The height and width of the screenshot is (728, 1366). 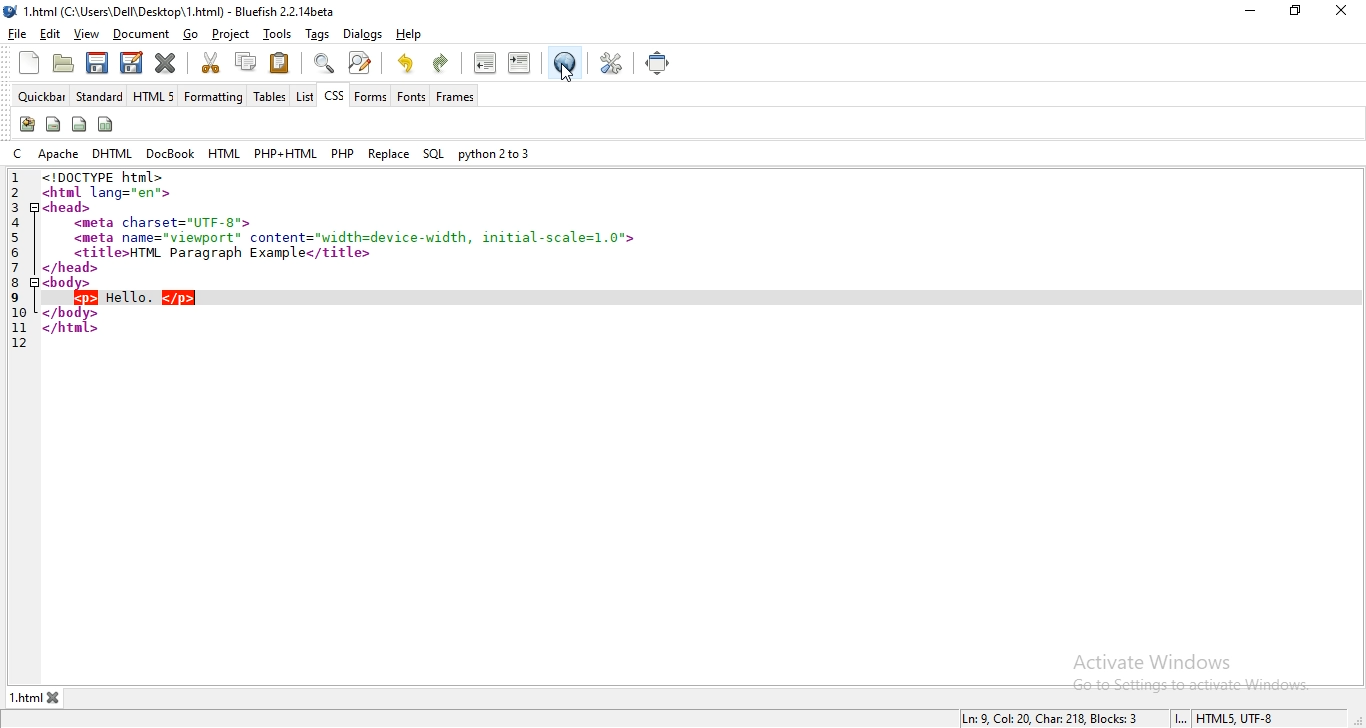 I want to click on HTML 5, so click(x=153, y=94).